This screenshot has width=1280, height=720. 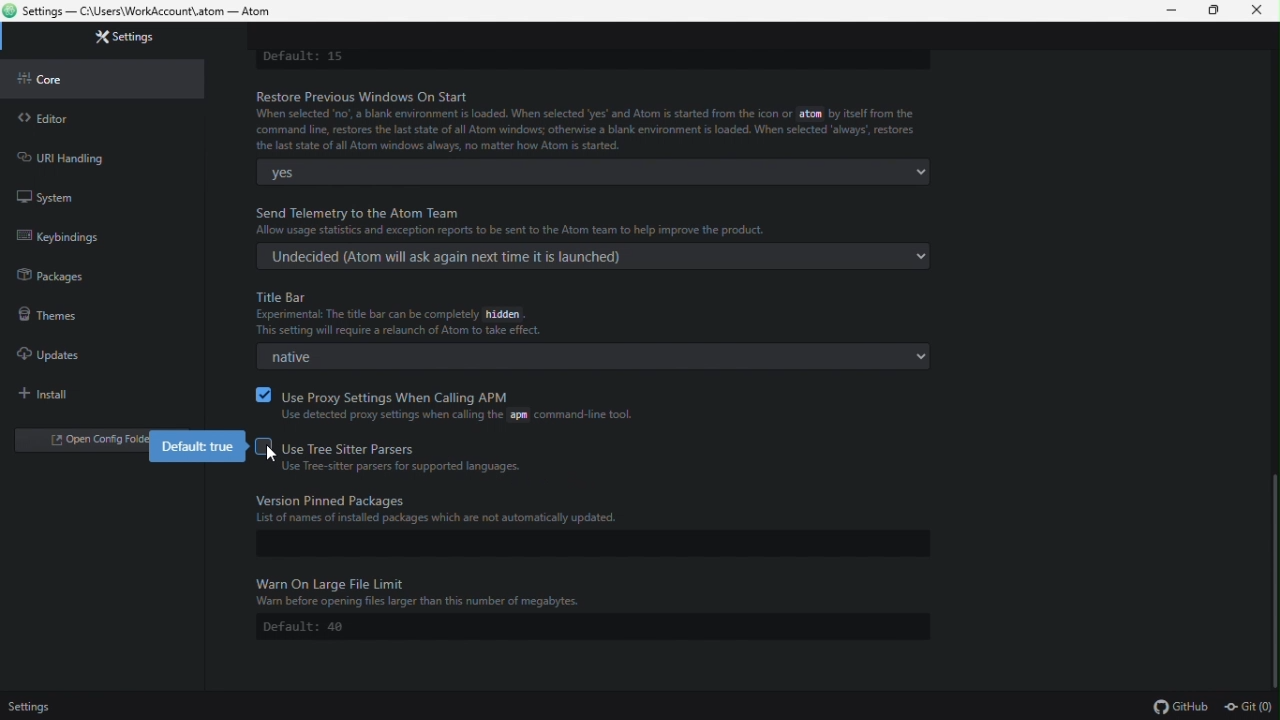 What do you see at coordinates (53, 276) in the screenshot?
I see `packages` at bounding box center [53, 276].